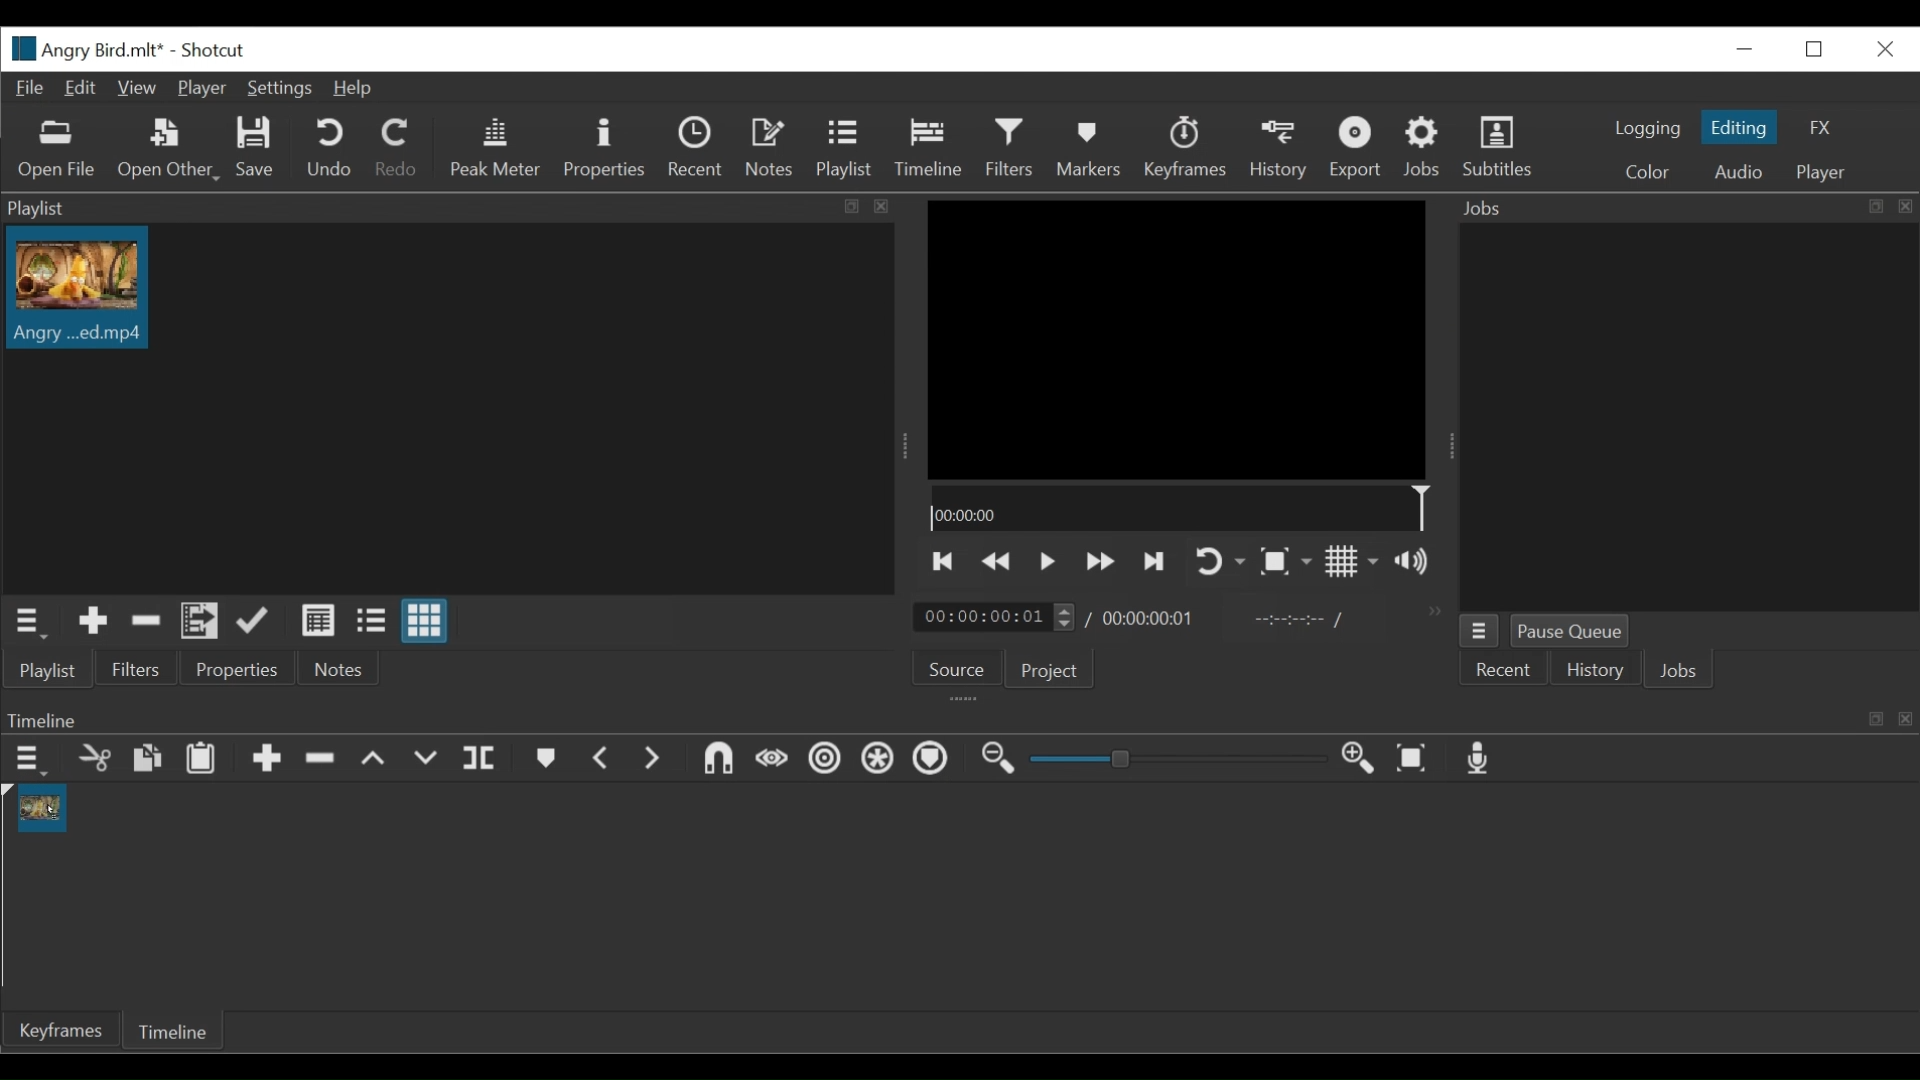  What do you see at coordinates (1353, 563) in the screenshot?
I see `Toggle grid display on player` at bounding box center [1353, 563].